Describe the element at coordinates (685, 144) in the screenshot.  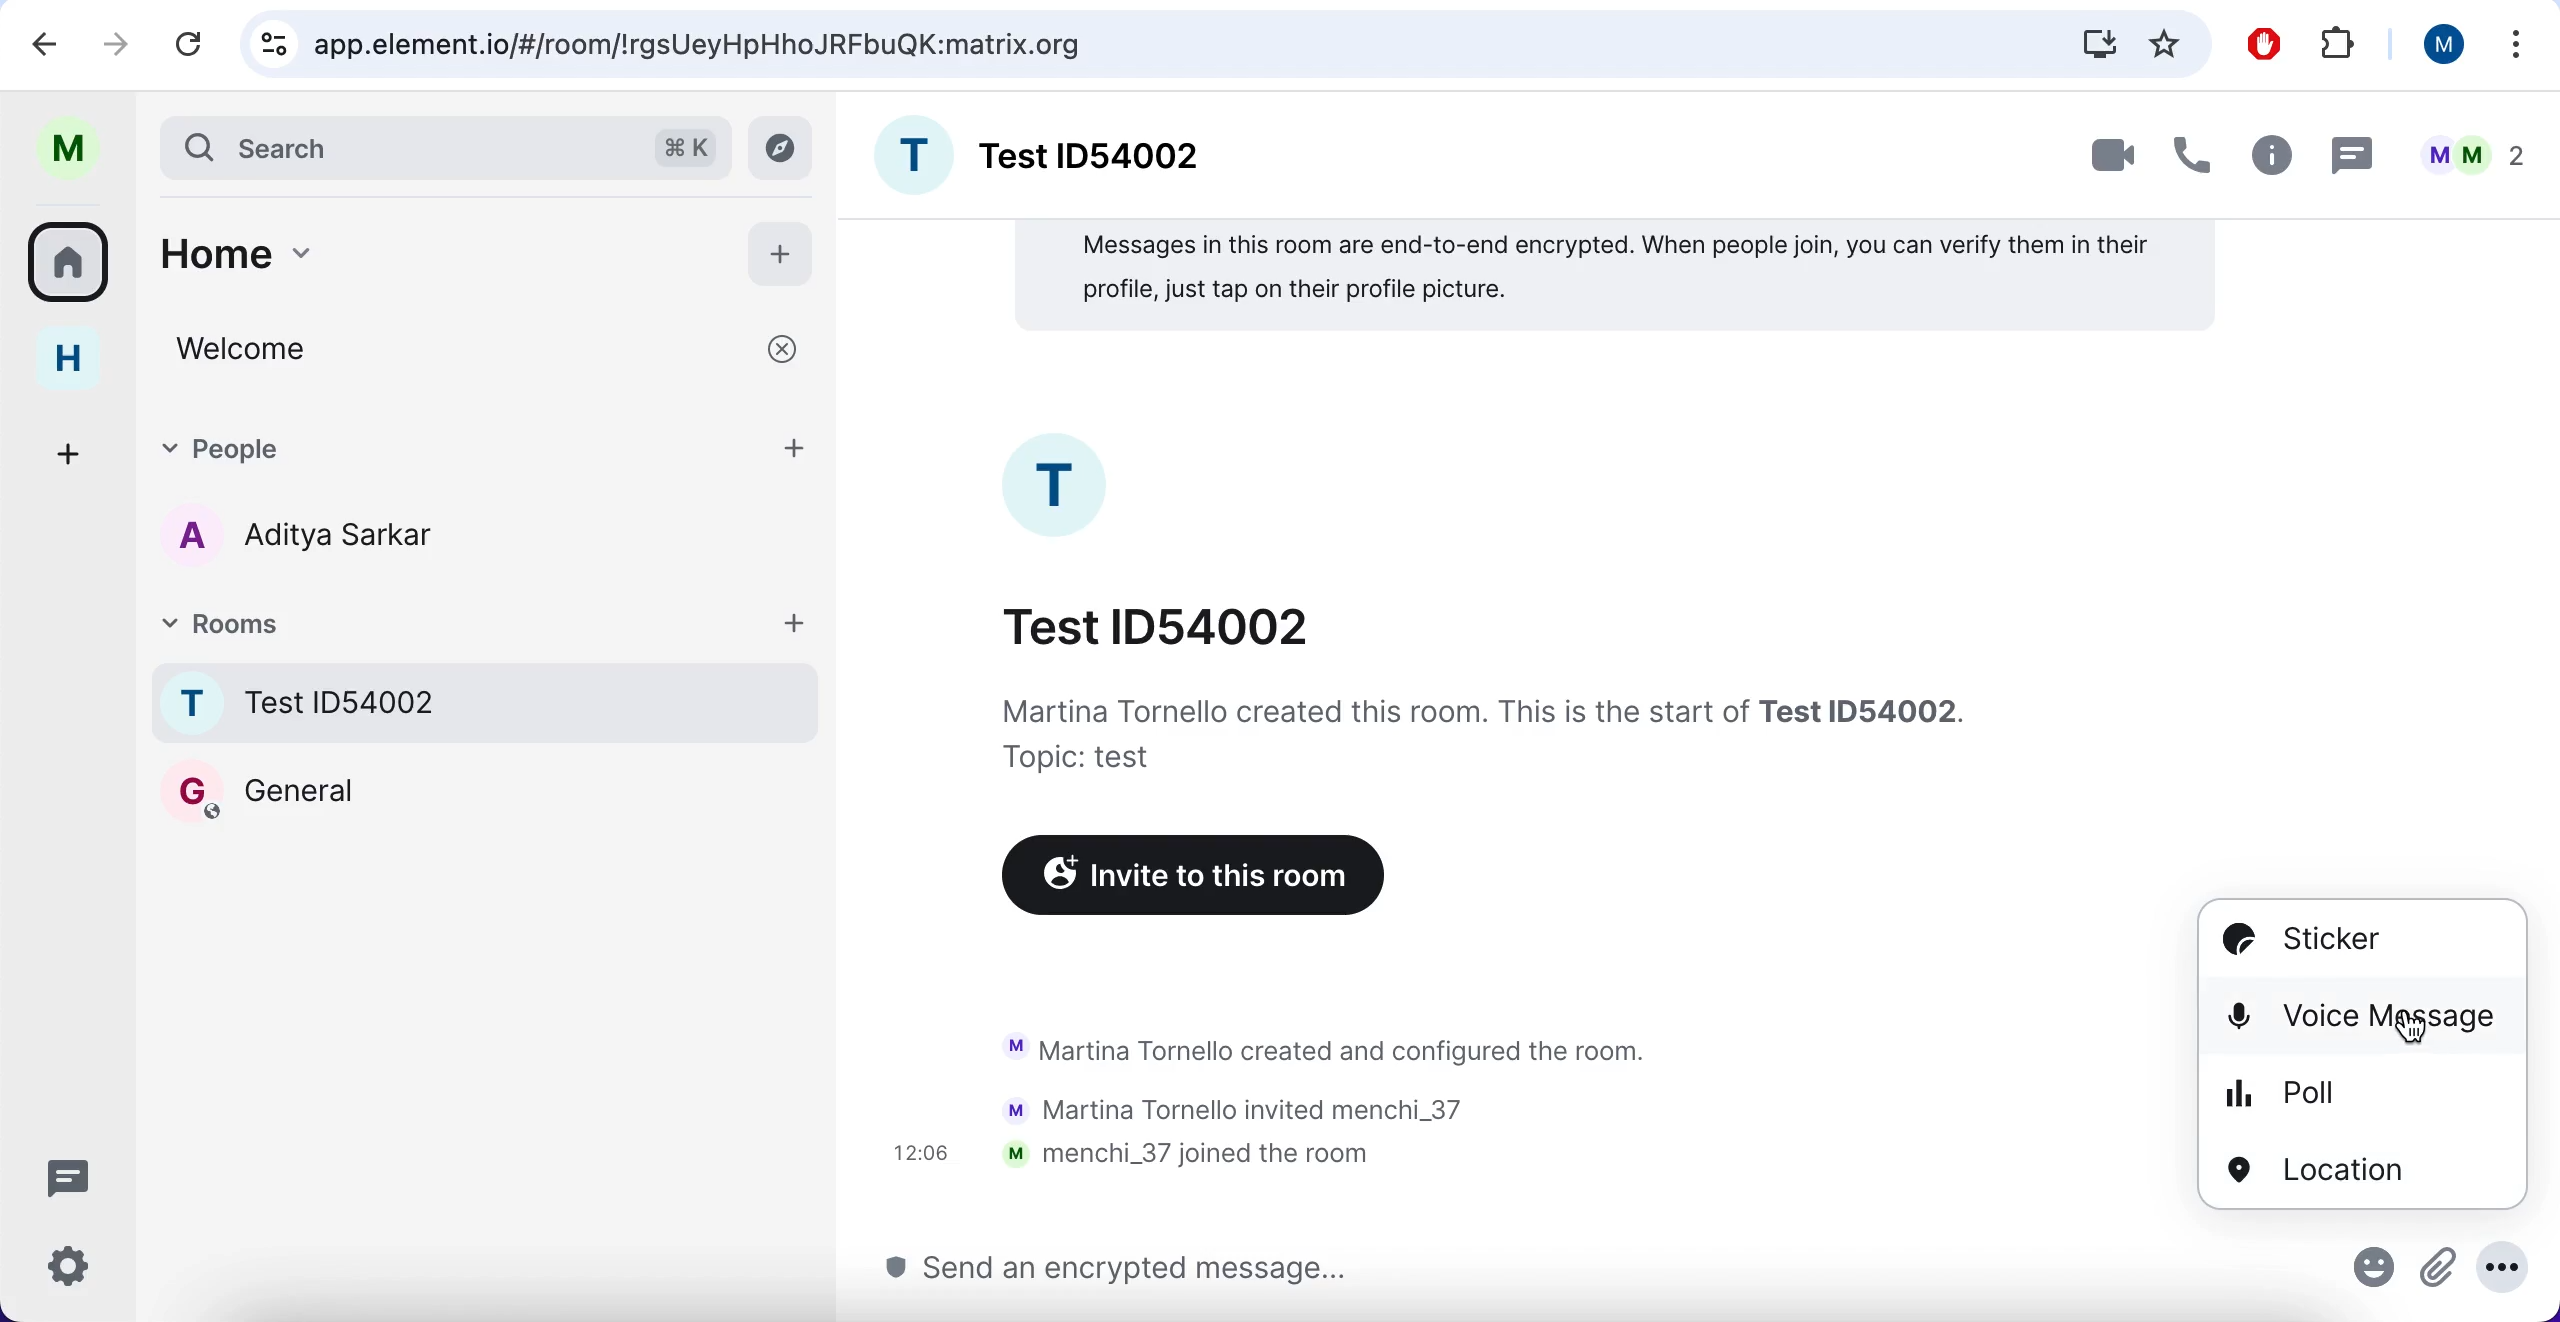
I see `command` at that location.